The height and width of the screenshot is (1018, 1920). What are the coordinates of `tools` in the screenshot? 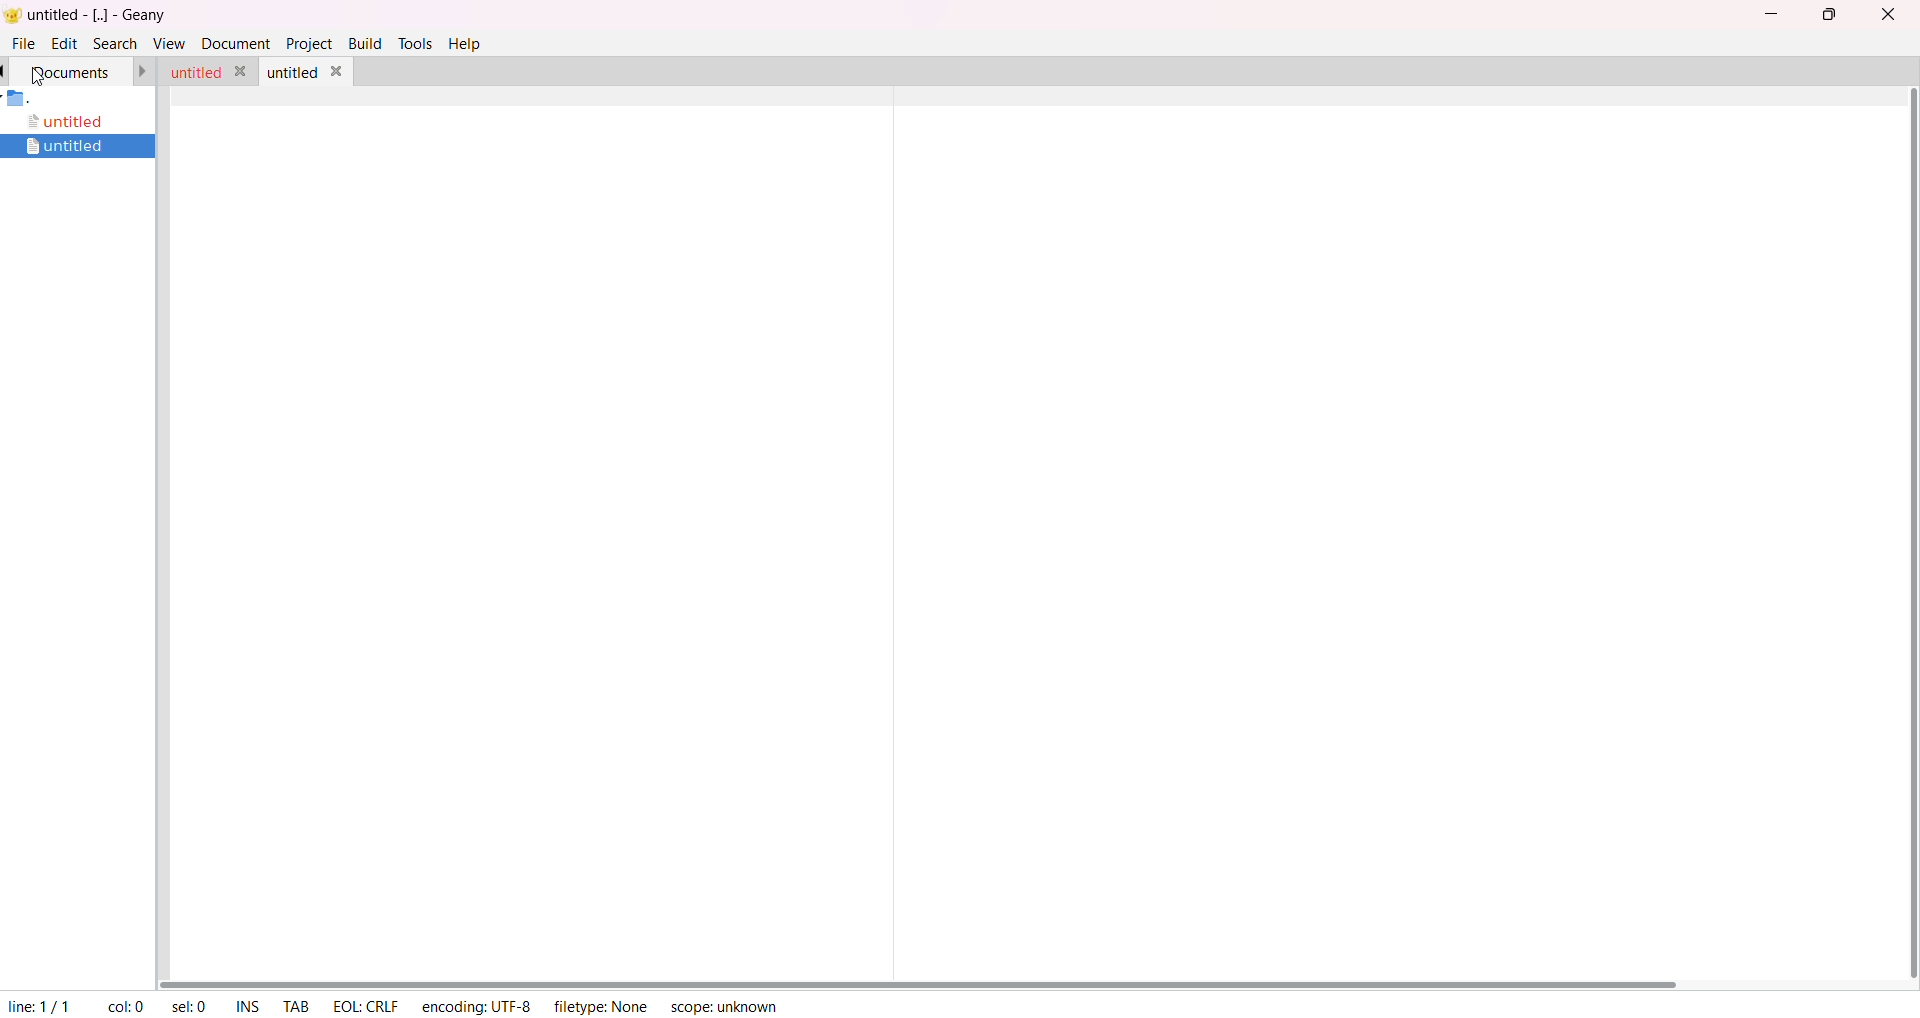 It's located at (414, 43).